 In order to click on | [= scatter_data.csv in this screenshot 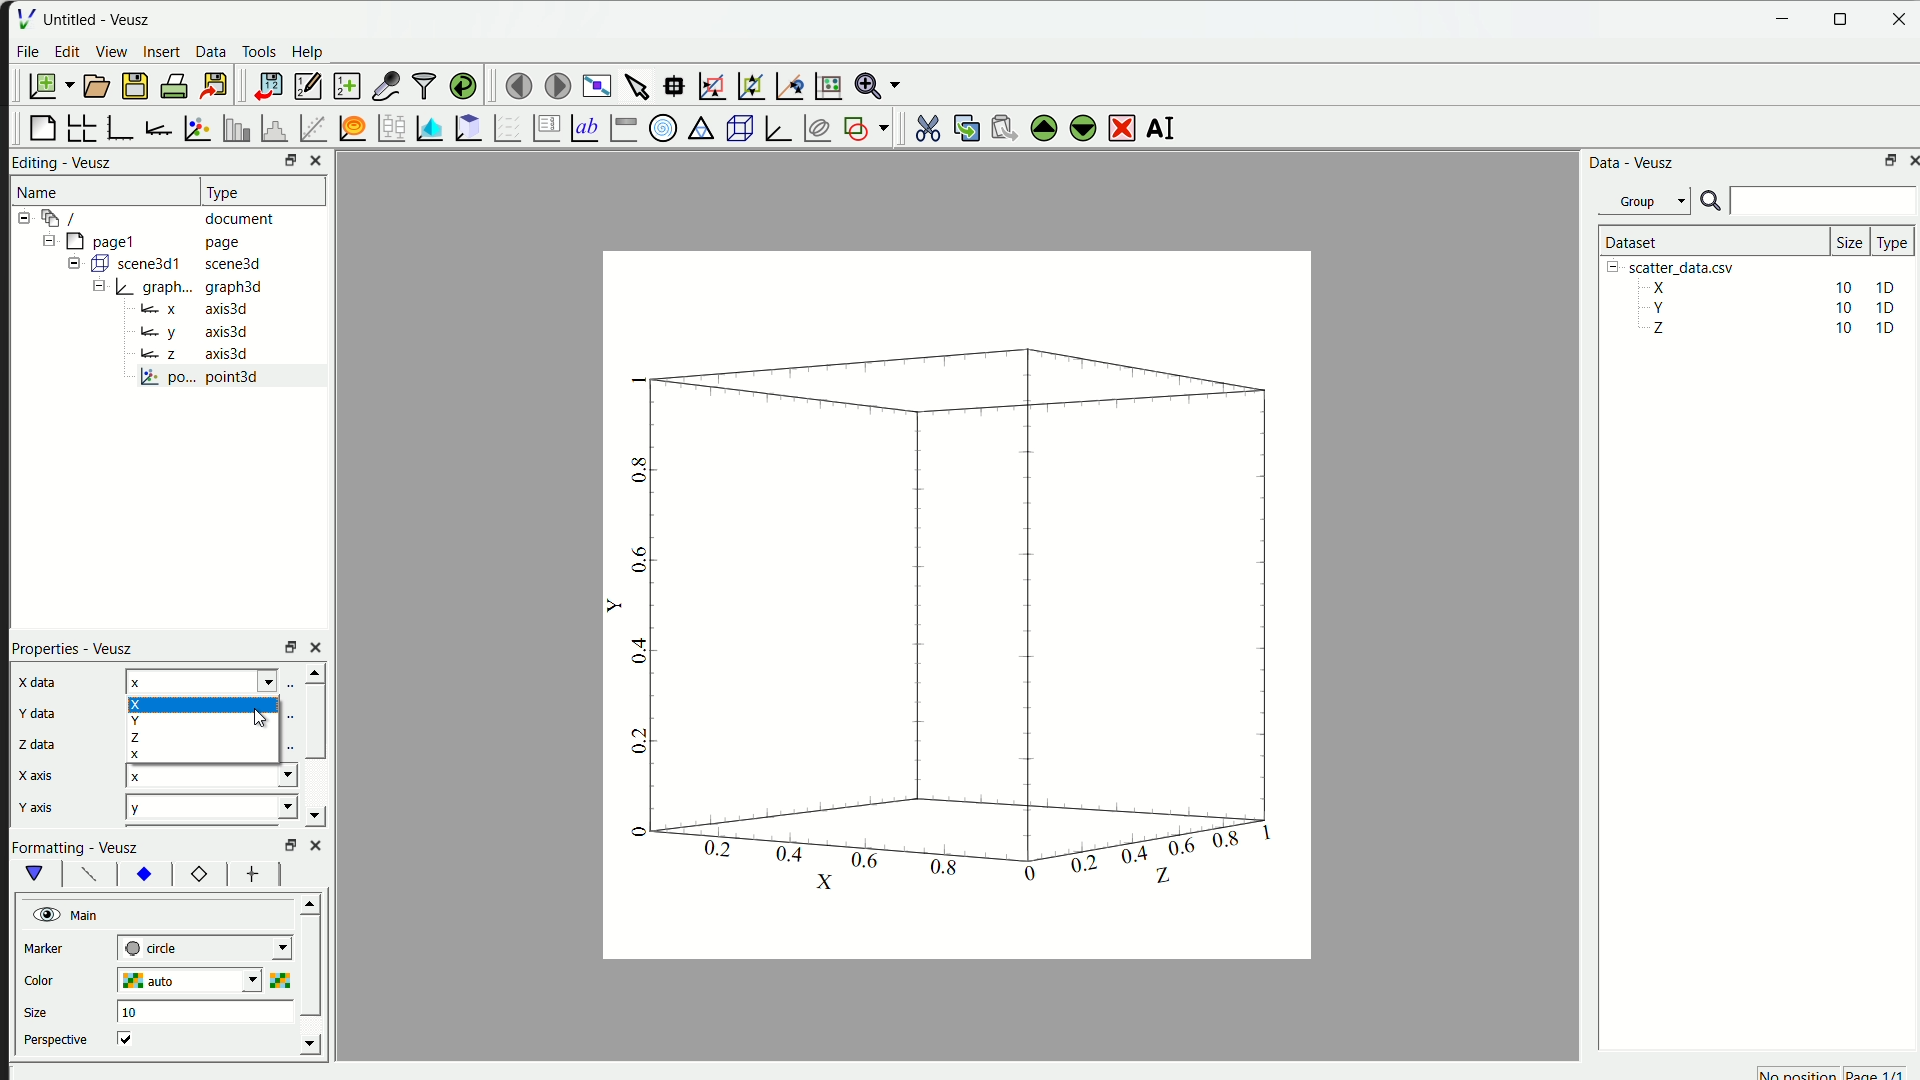, I will do `click(1678, 265)`.